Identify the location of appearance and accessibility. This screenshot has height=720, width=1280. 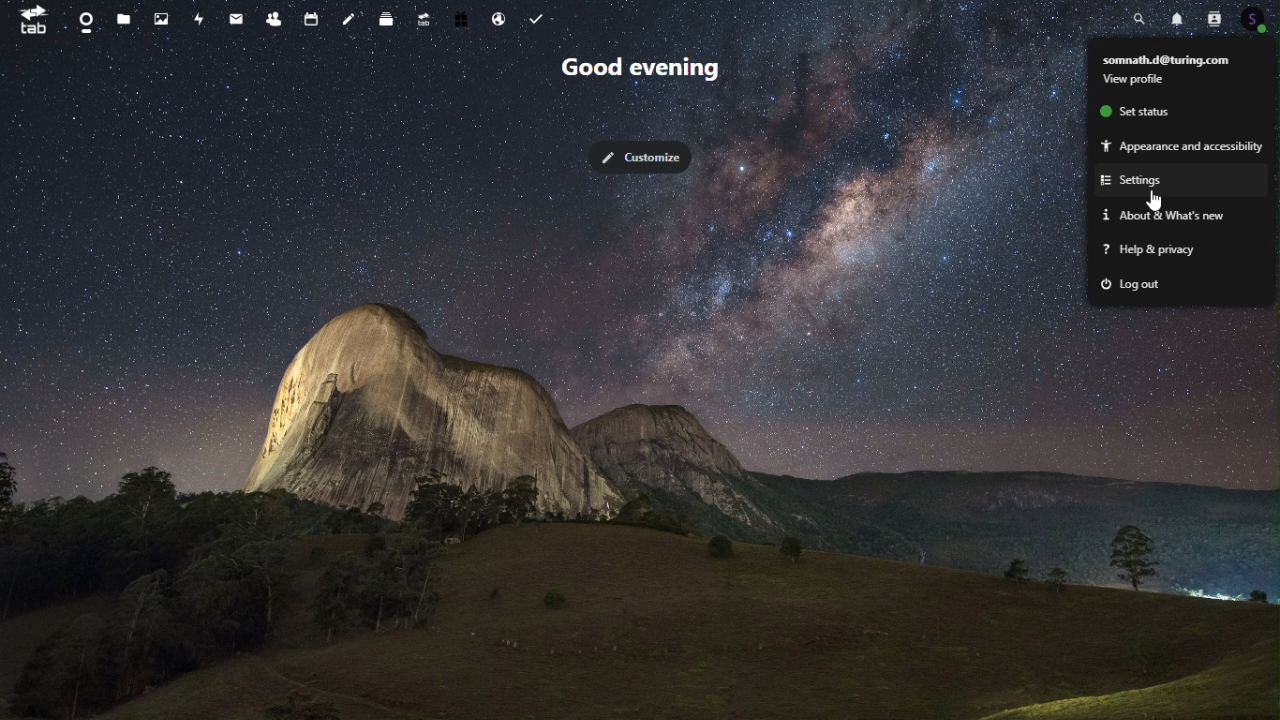
(1180, 145).